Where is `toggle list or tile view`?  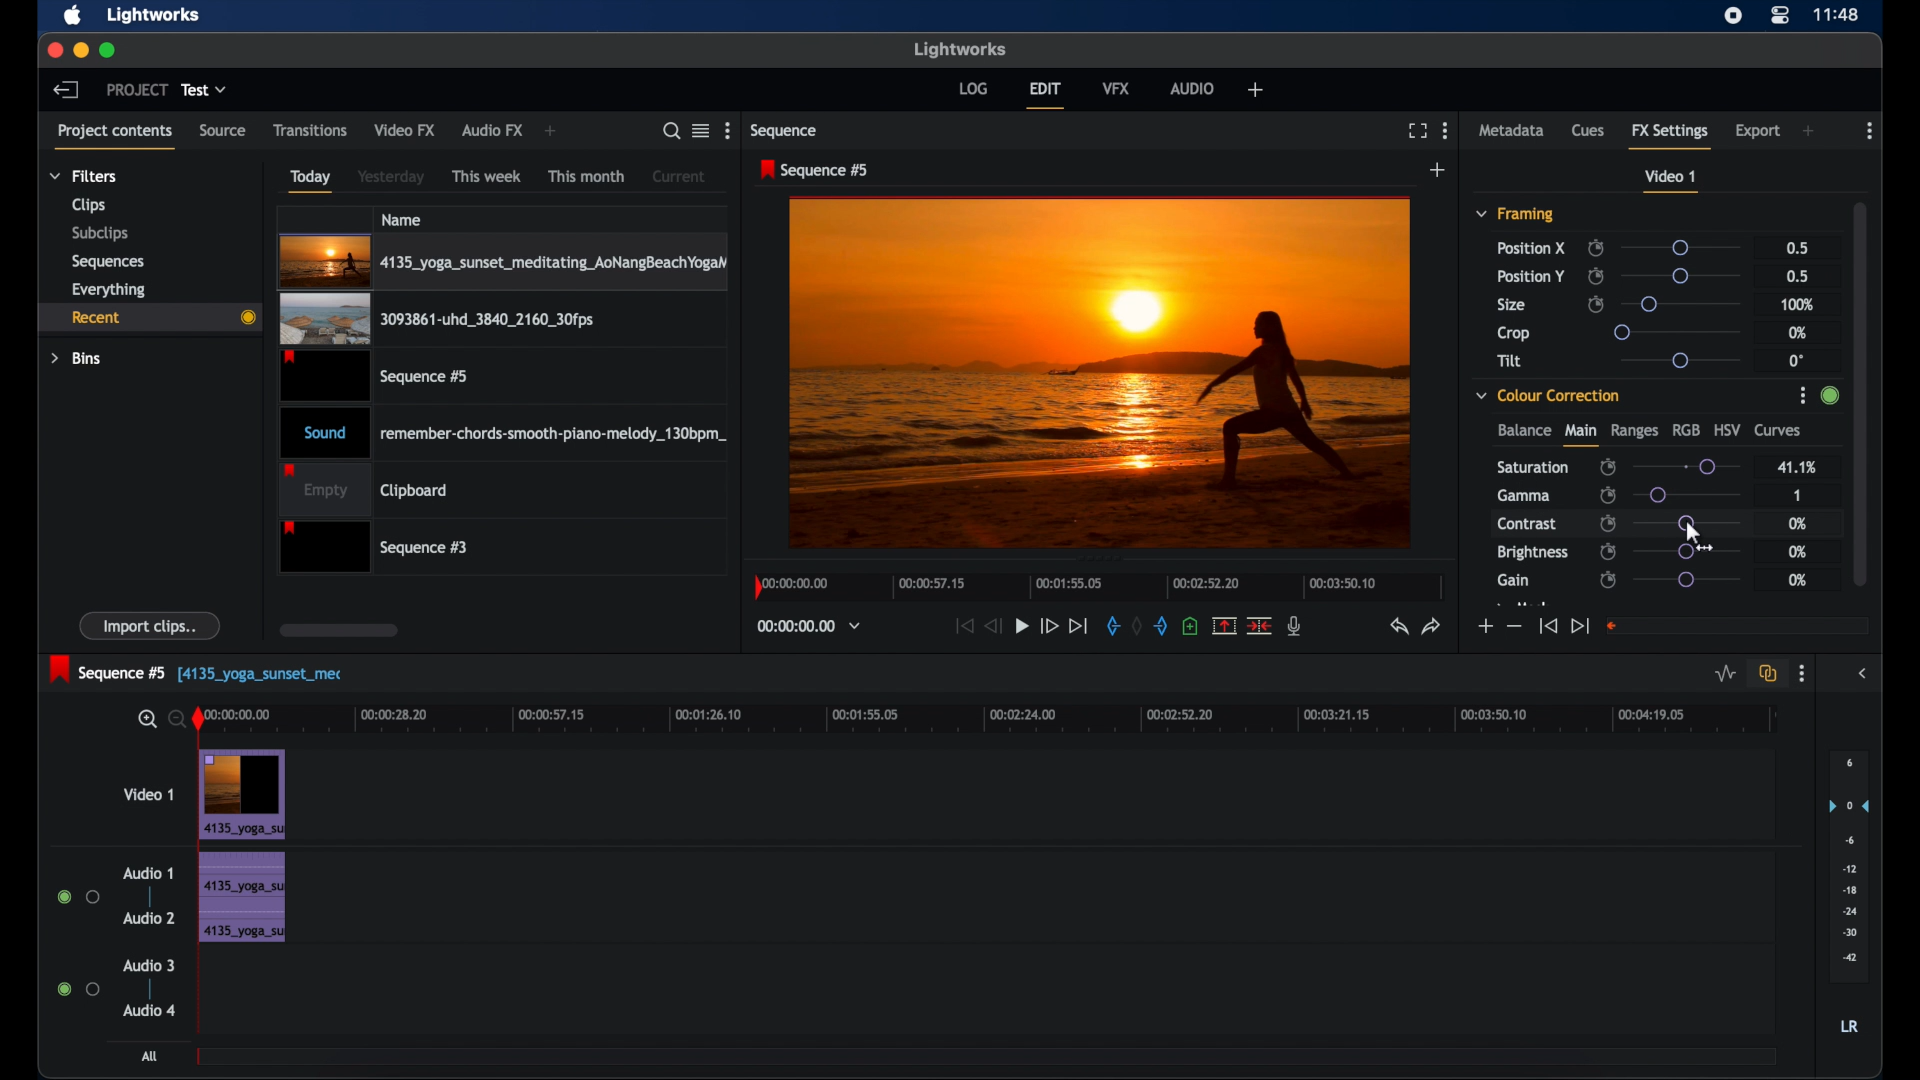
toggle list or tile view is located at coordinates (701, 130).